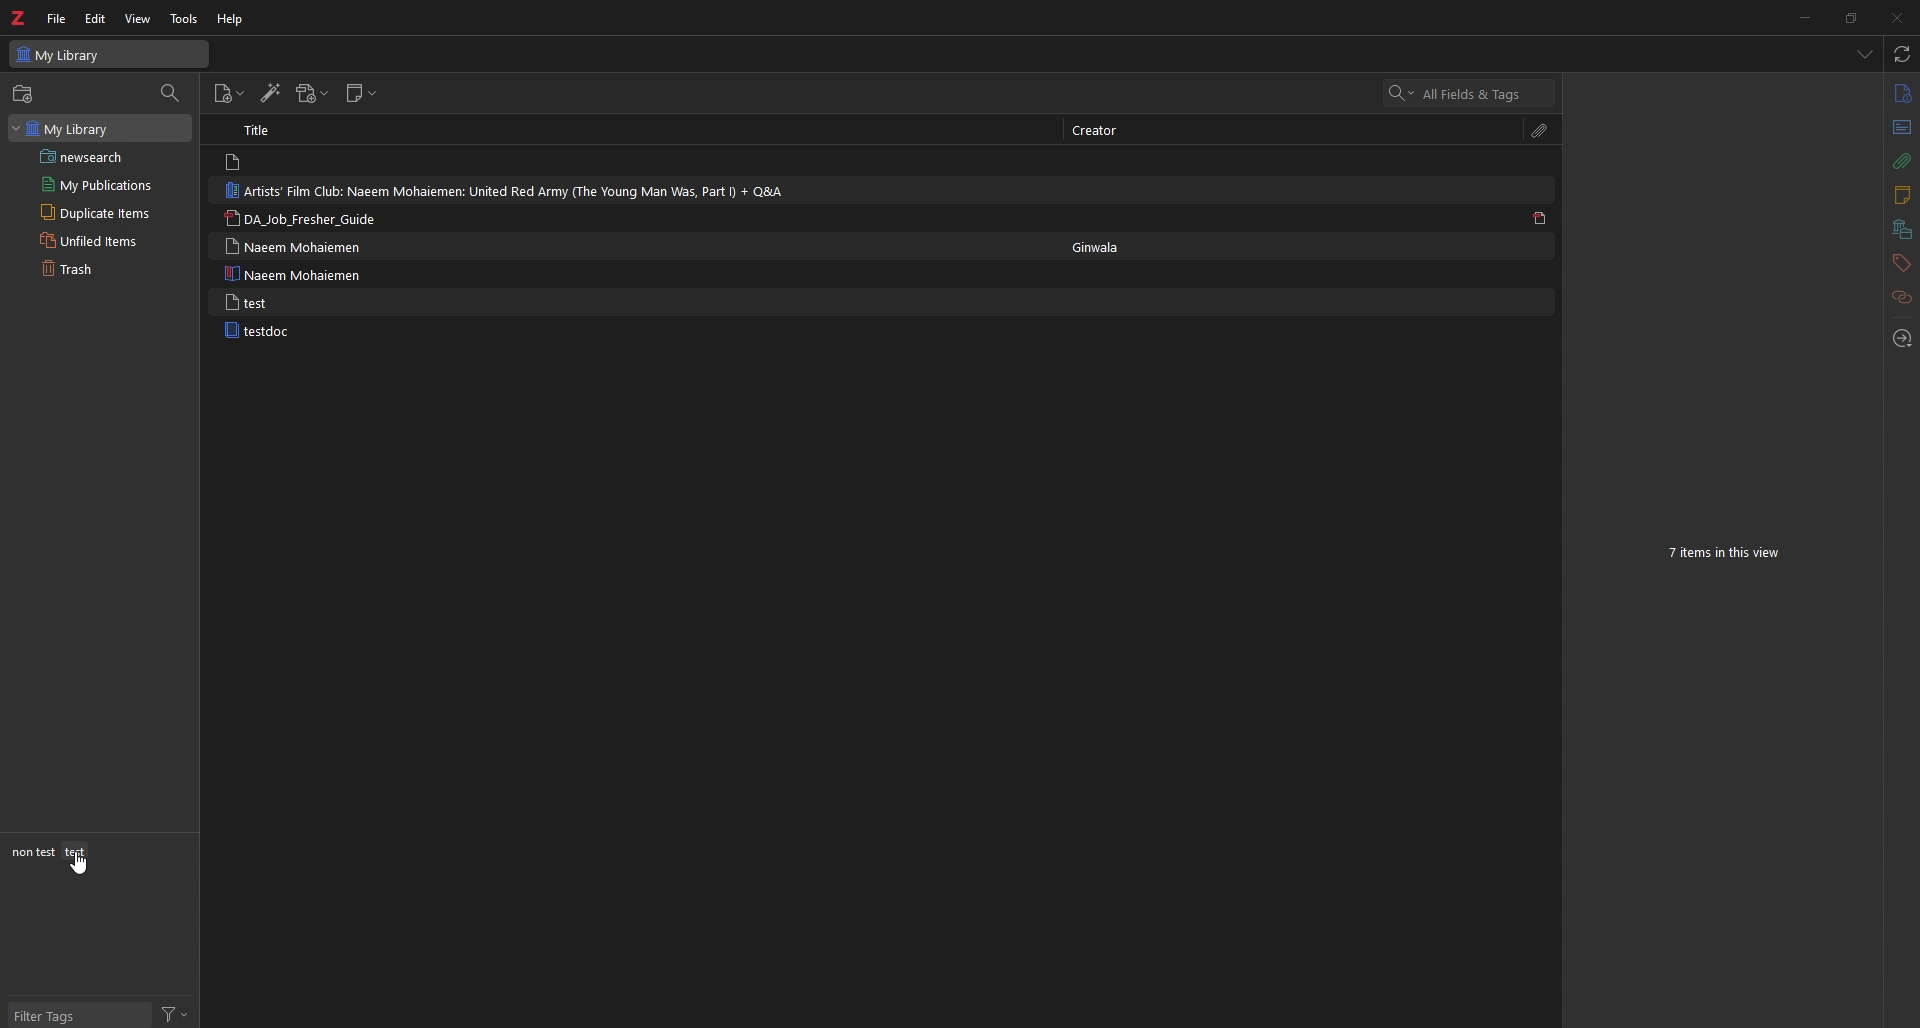 Image resolution: width=1920 pixels, height=1028 pixels. Describe the element at coordinates (106, 240) in the screenshot. I see `unfiled items` at that location.